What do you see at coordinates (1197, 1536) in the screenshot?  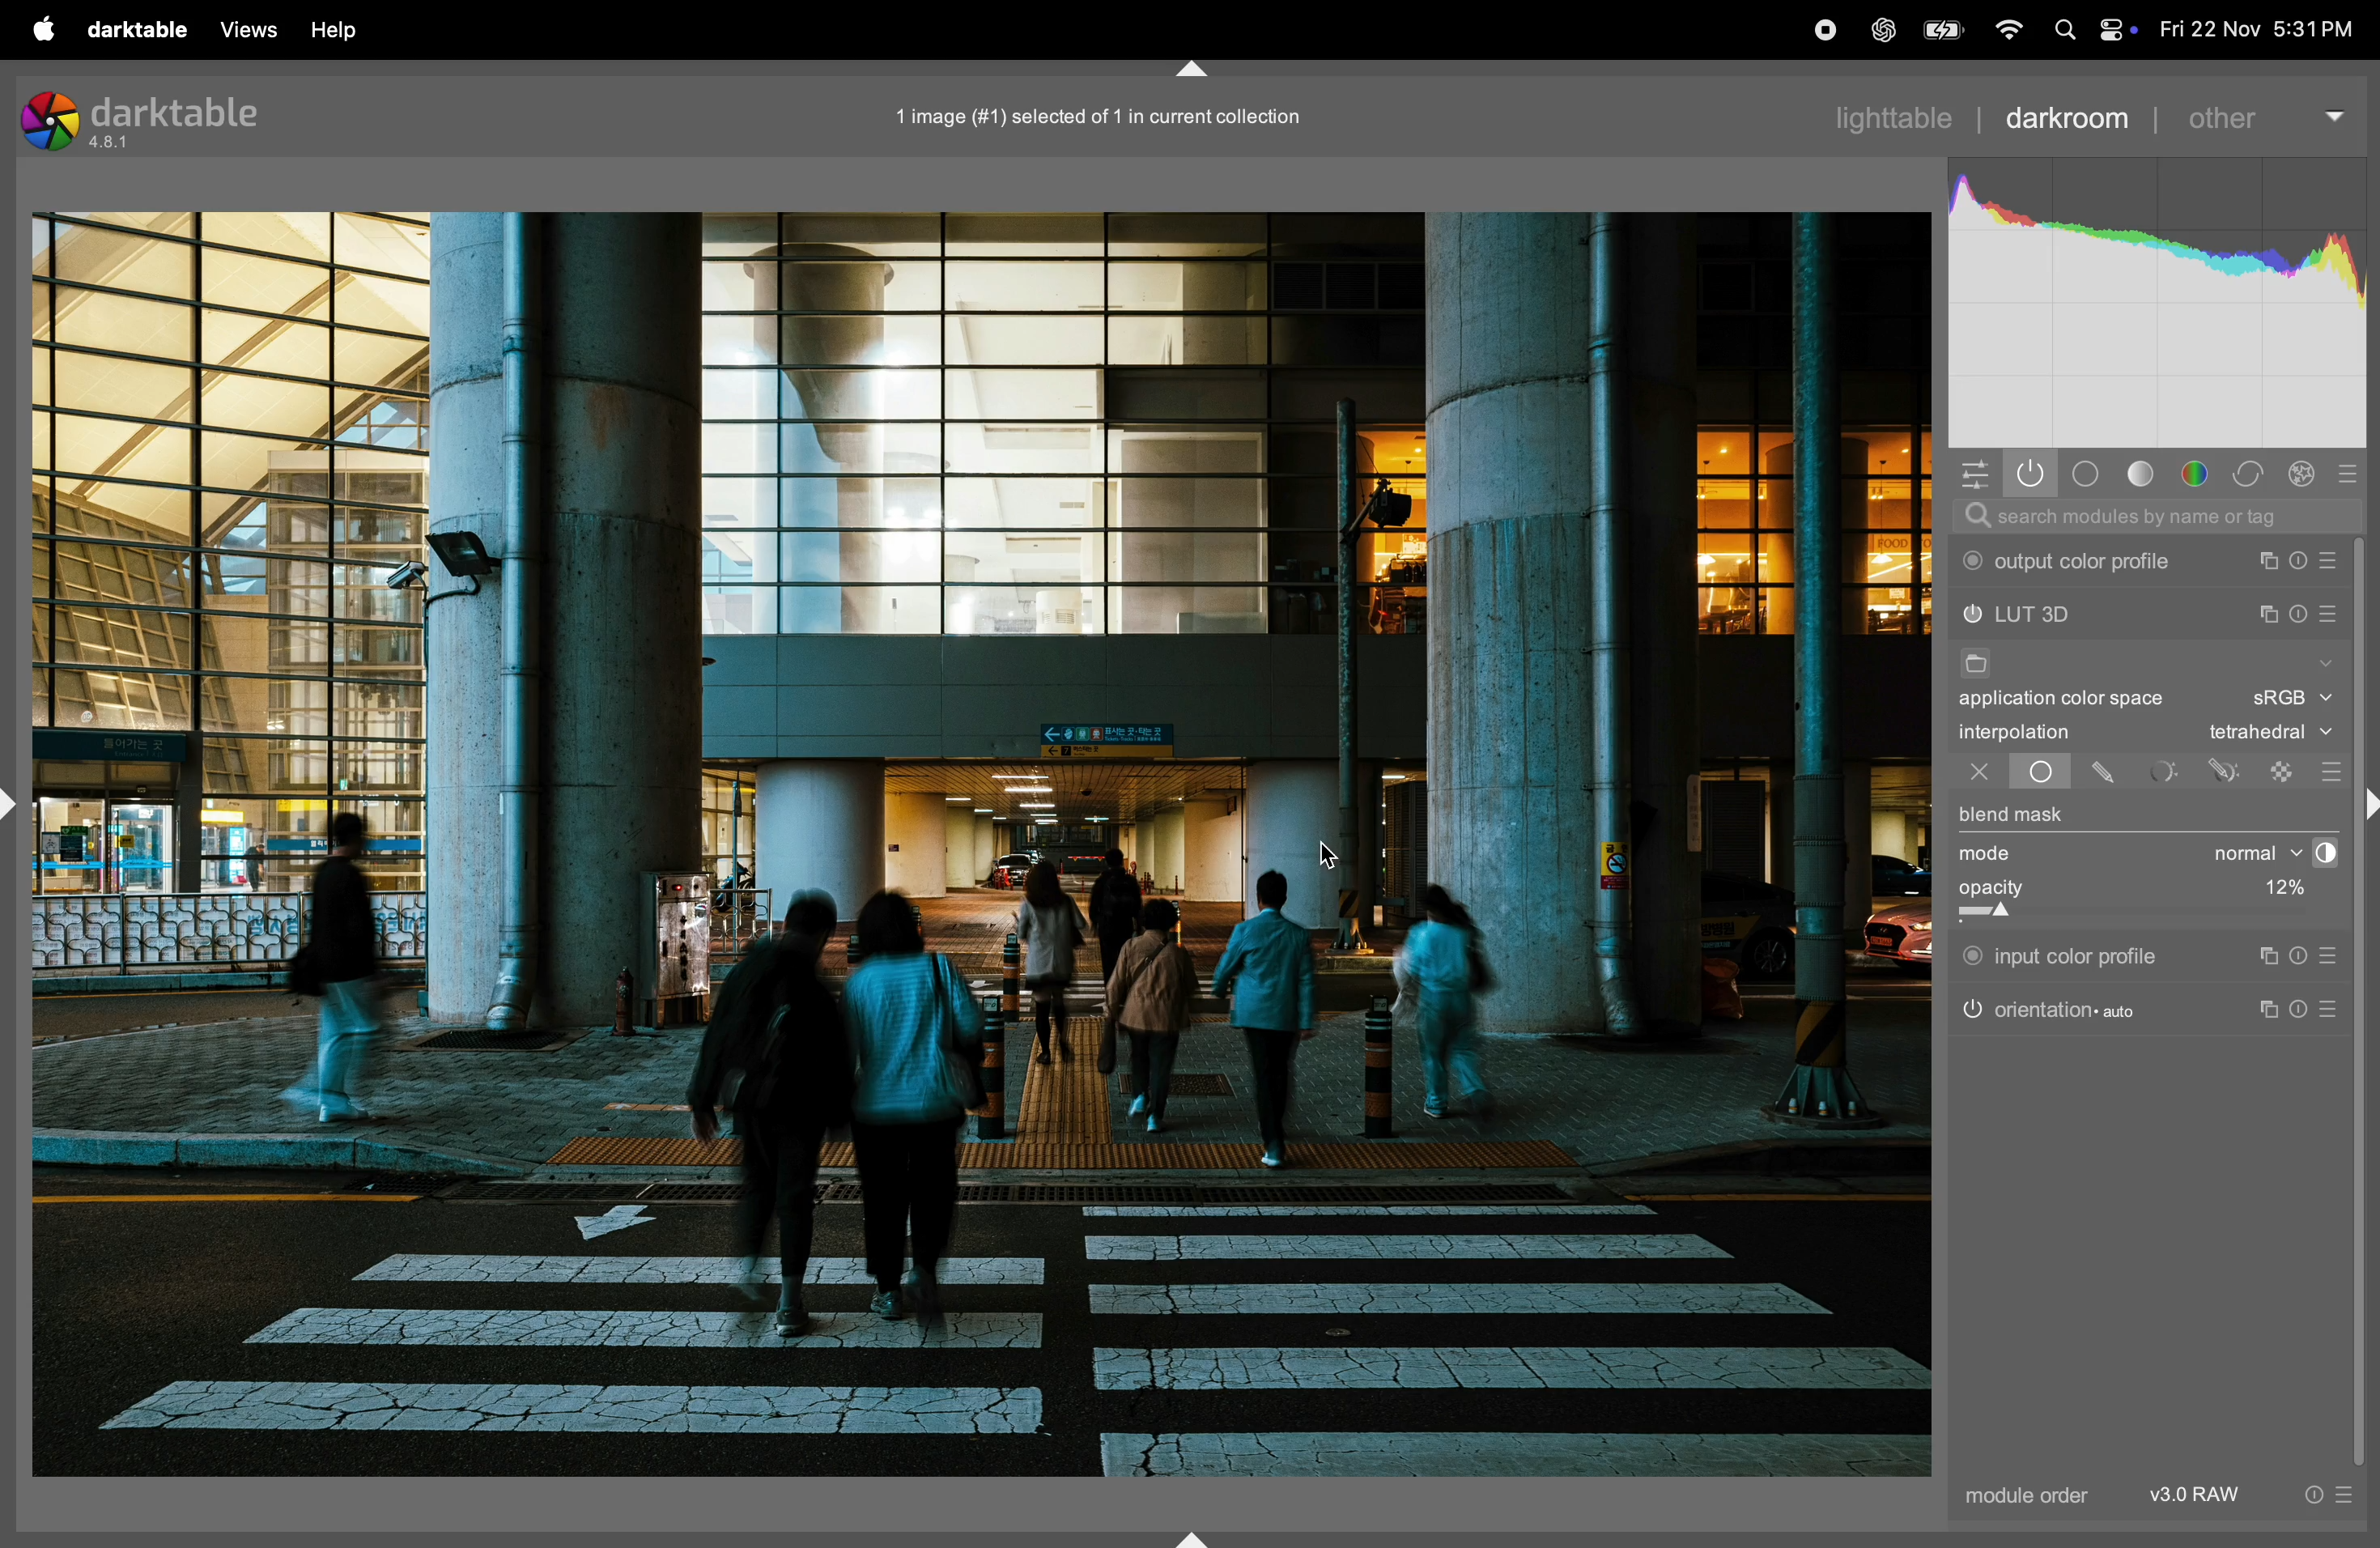 I see `shift+ctrl+b` at bounding box center [1197, 1536].